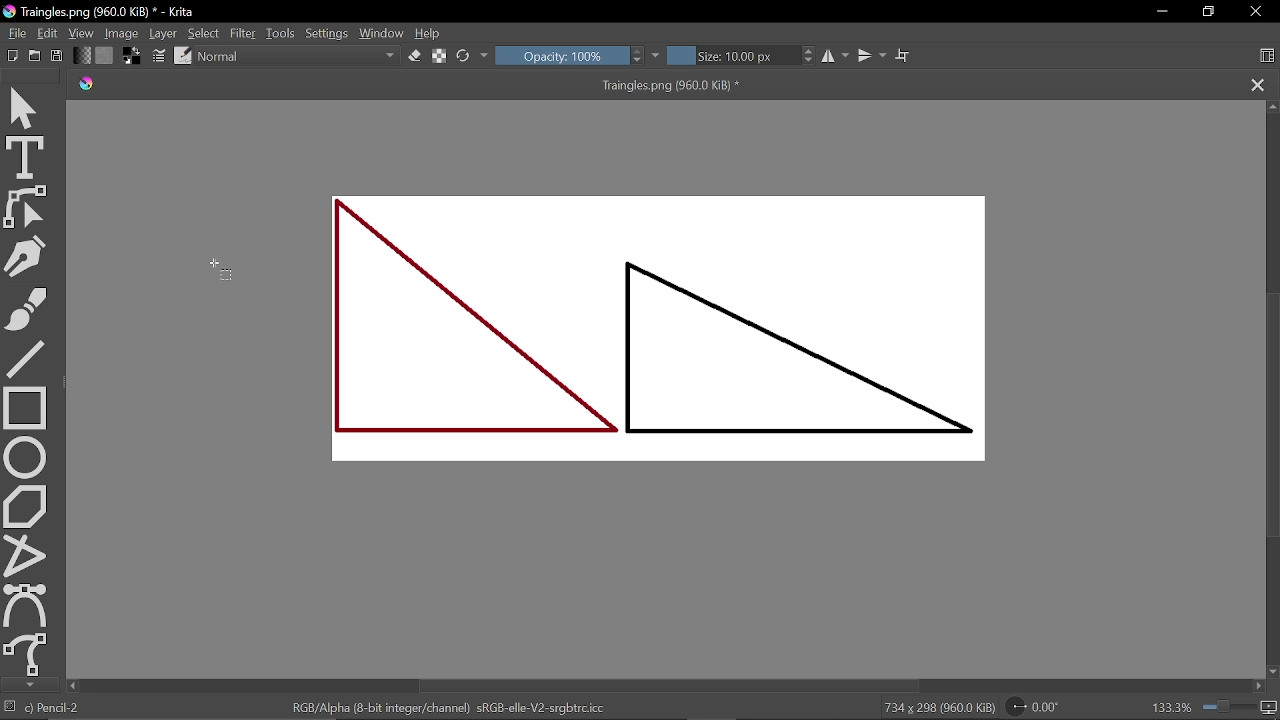 This screenshot has height=720, width=1280. What do you see at coordinates (158, 56) in the screenshot?
I see `Edit brush settings` at bounding box center [158, 56].